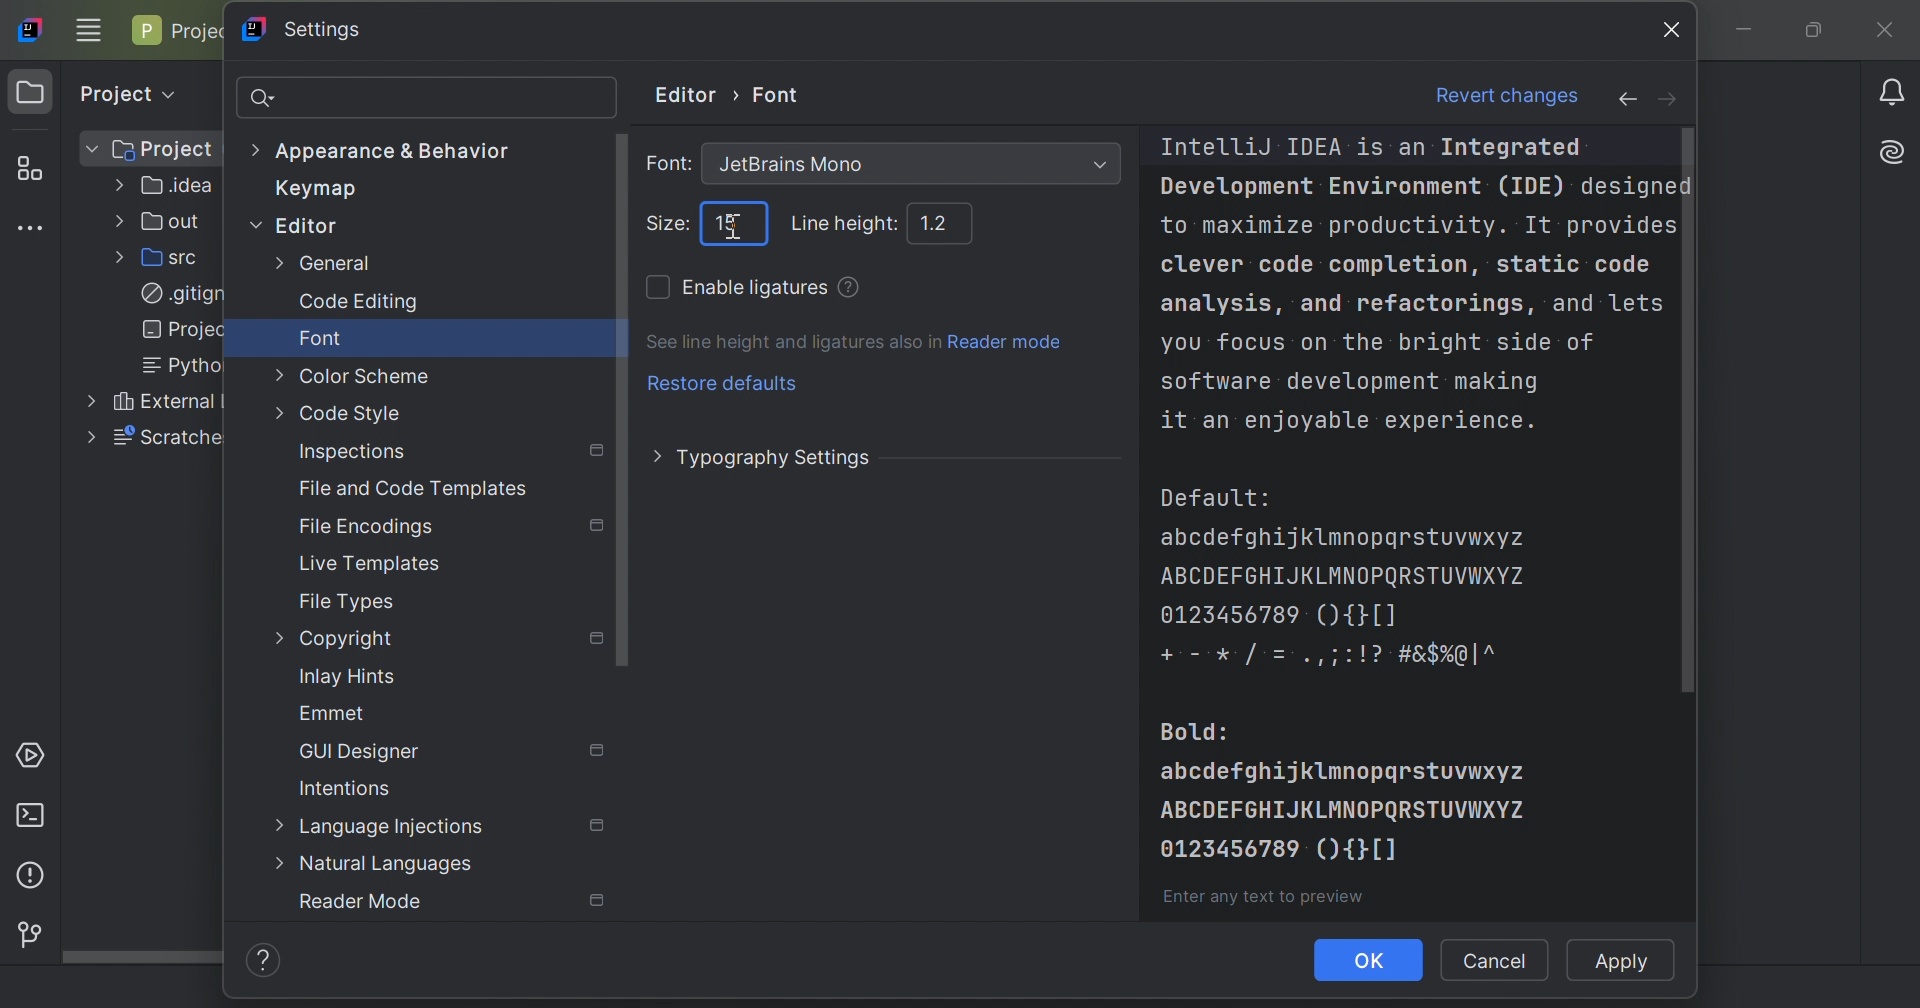  Describe the element at coordinates (1341, 539) in the screenshot. I see `abcdefghijklmnopqrstuvwxyz` at that location.